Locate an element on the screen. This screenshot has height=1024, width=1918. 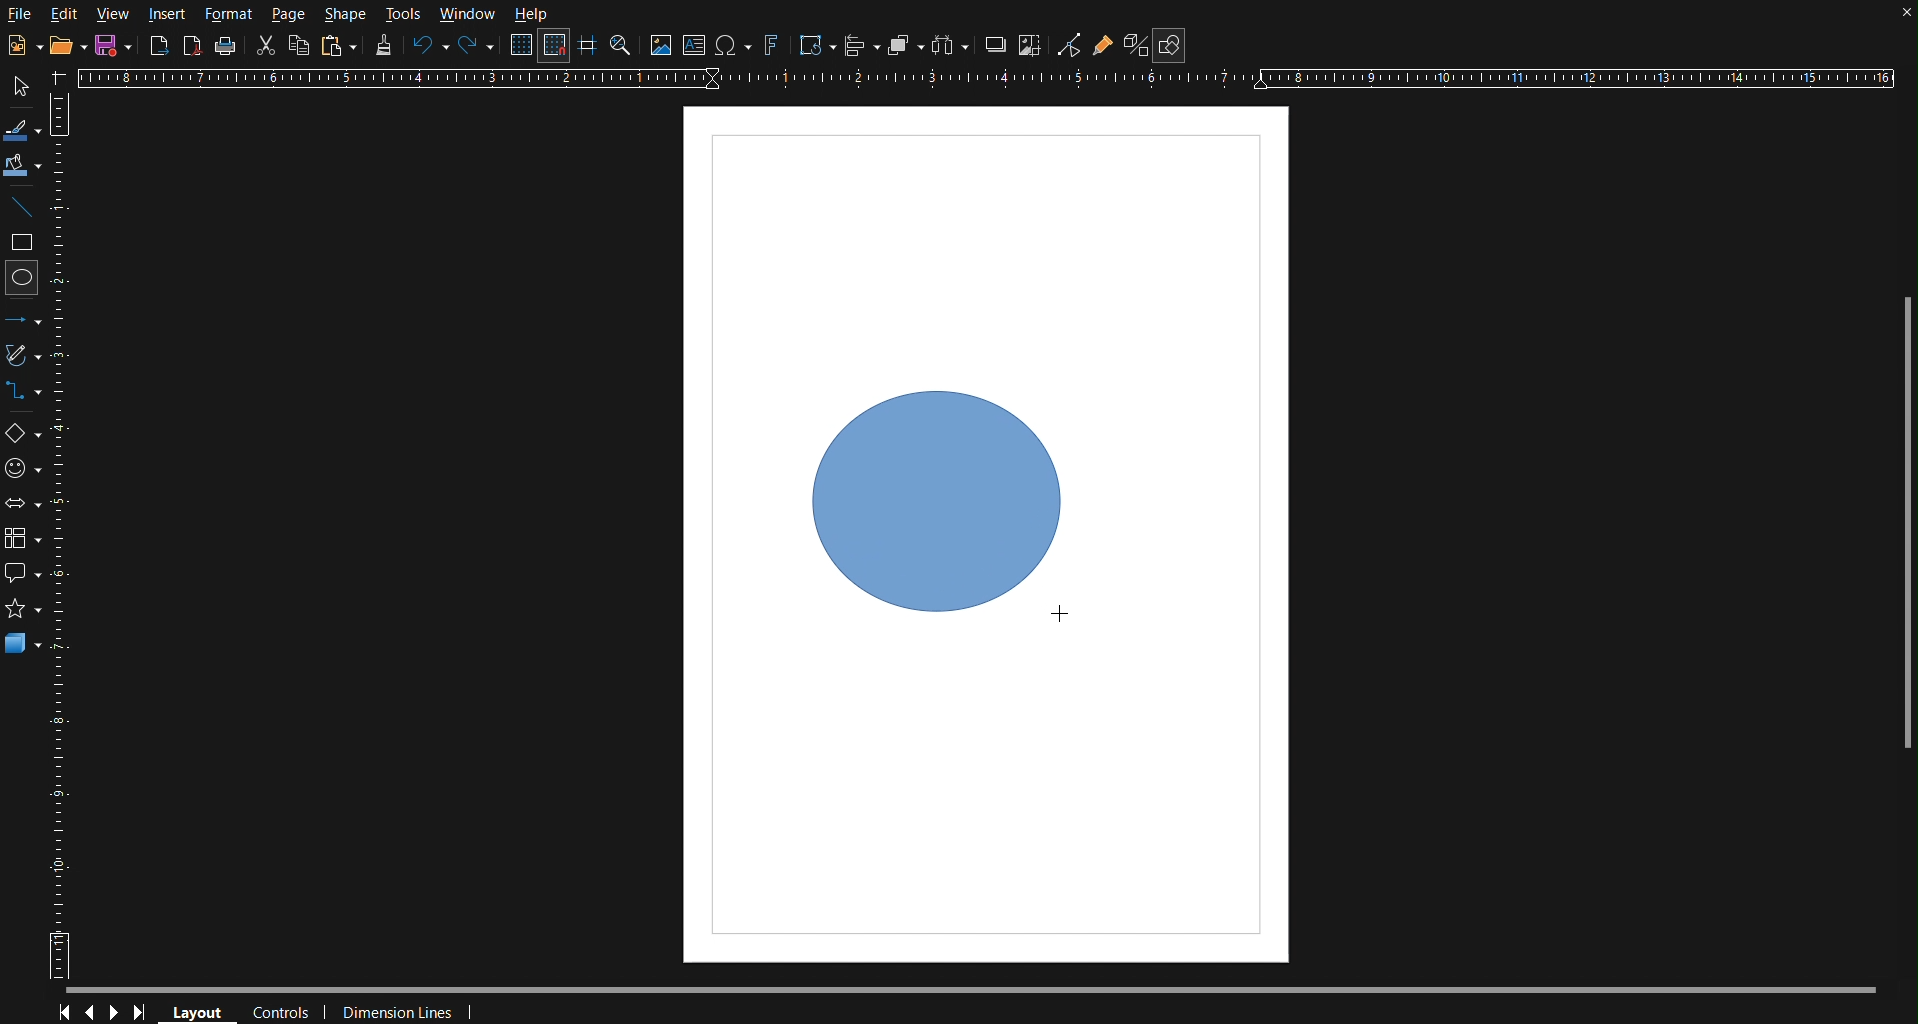
3D Objects is located at coordinates (29, 645).